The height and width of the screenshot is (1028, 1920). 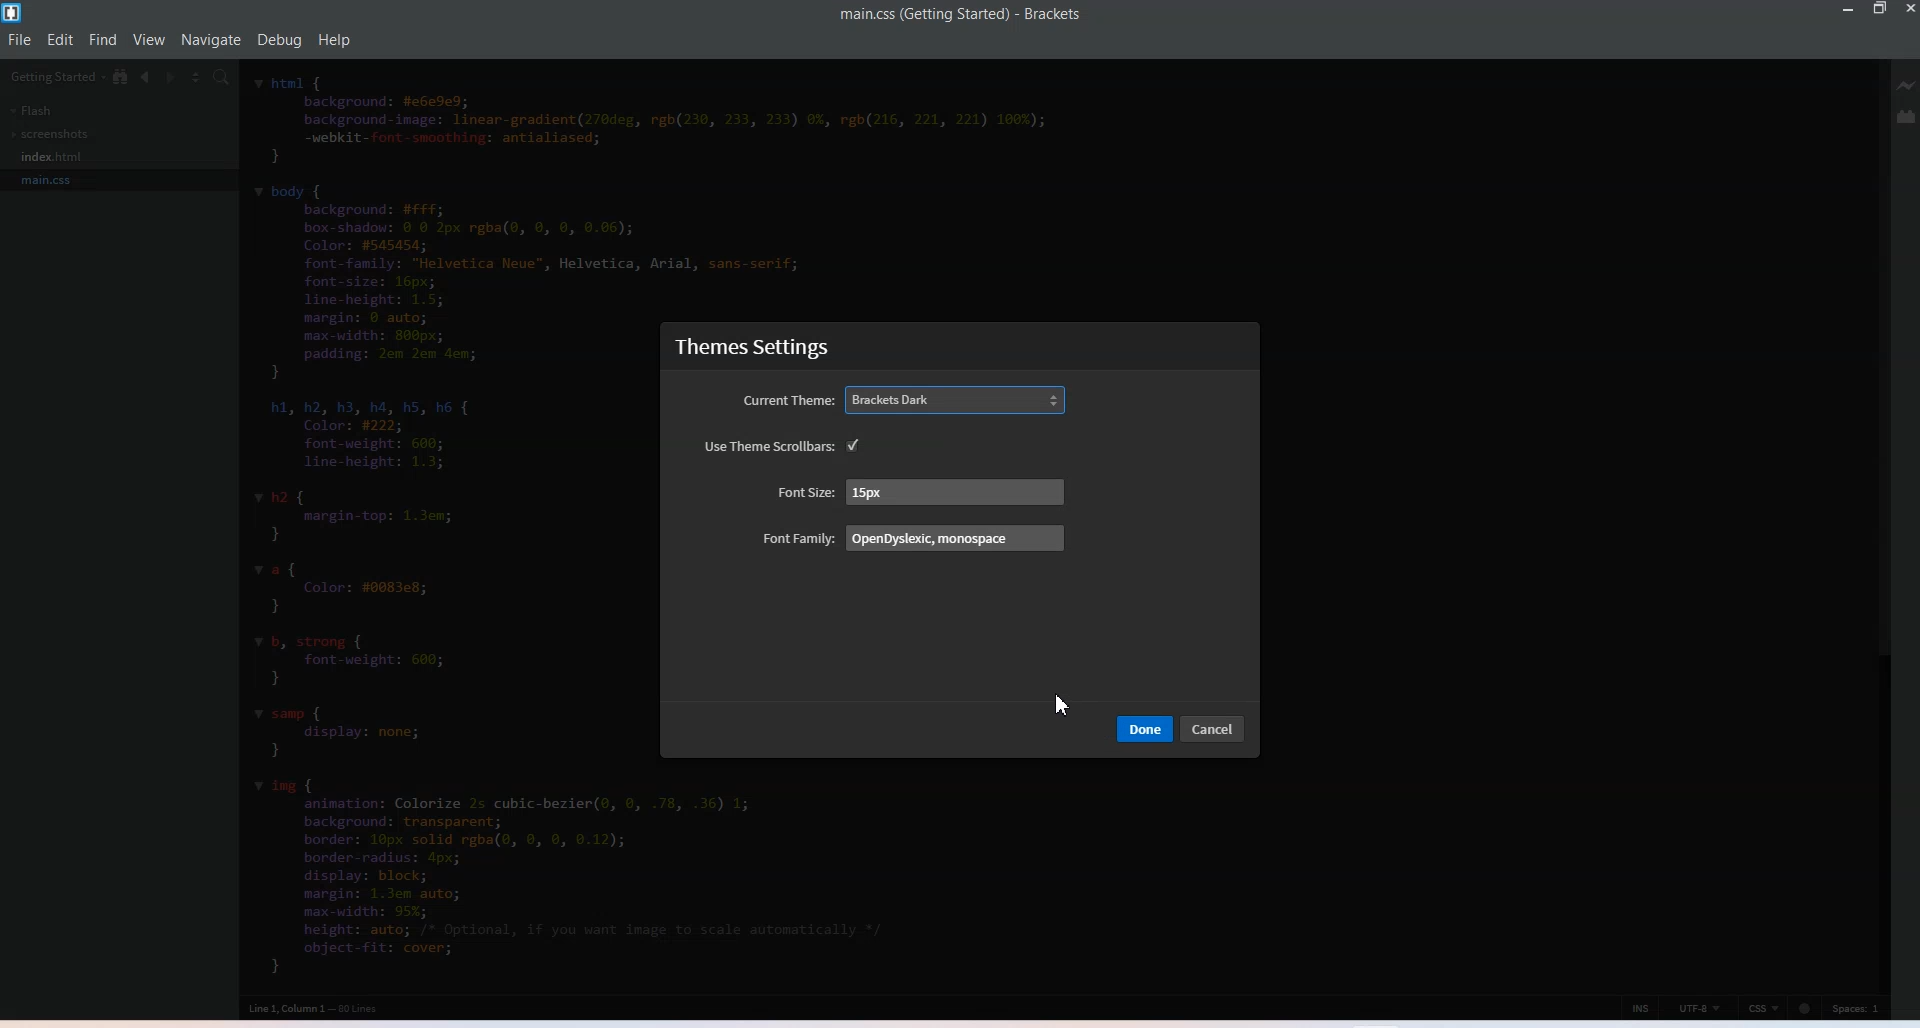 What do you see at coordinates (1640, 1008) in the screenshot?
I see `click to toggle cursor` at bounding box center [1640, 1008].